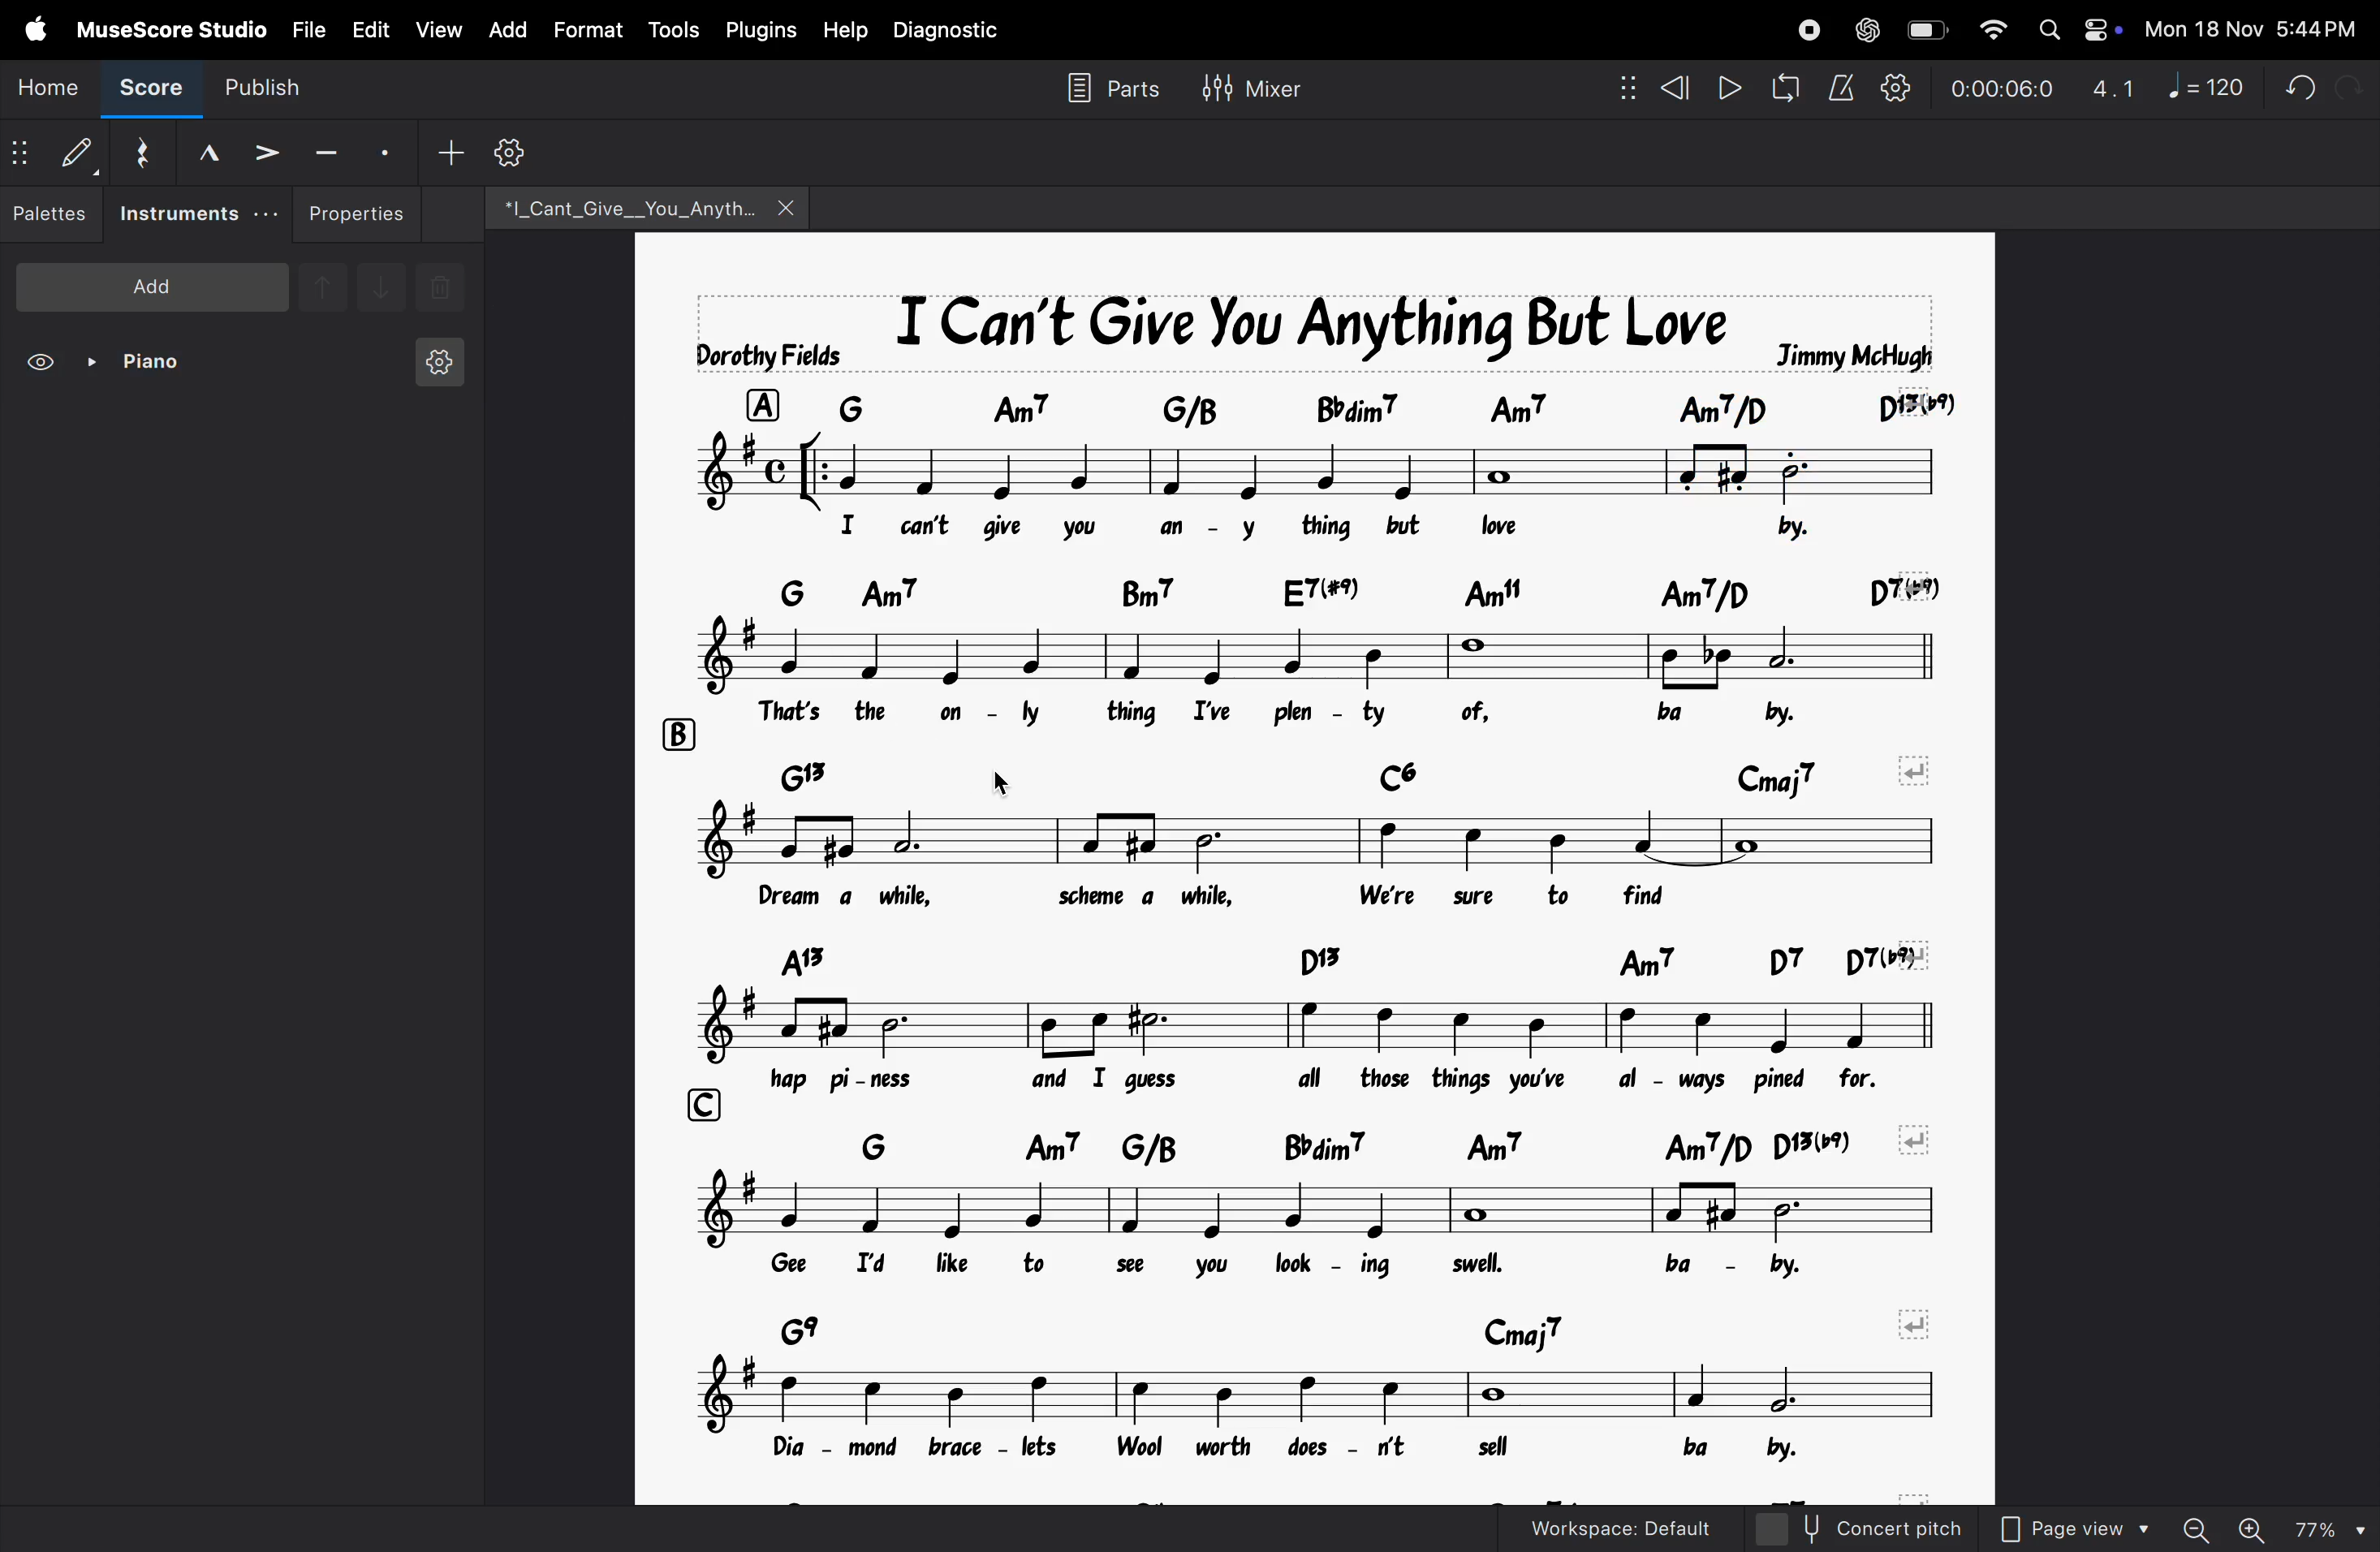 The image size is (2380, 1552). What do you see at coordinates (1338, 1267) in the screenshot?
I see `lyrics` at bounding box center [1338, 1267].